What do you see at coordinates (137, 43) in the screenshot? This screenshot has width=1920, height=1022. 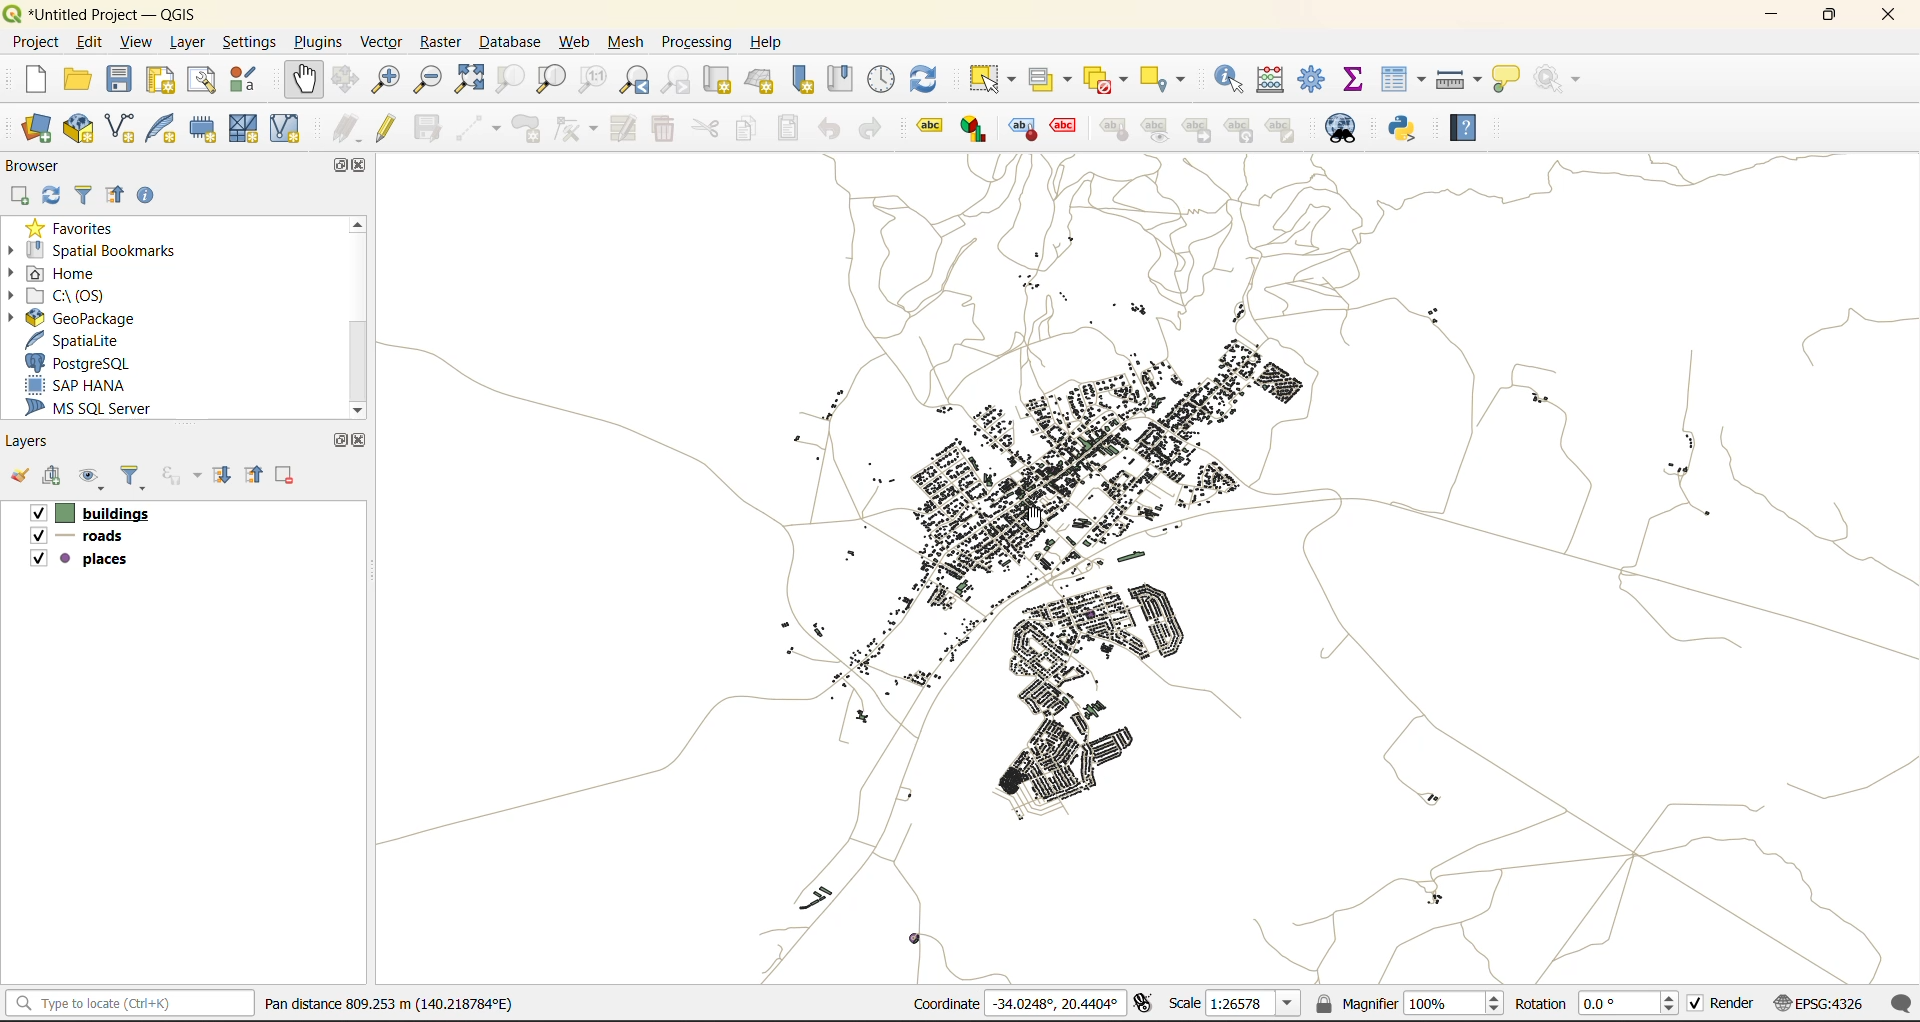 I see `view` at bounding box center [137, 43].